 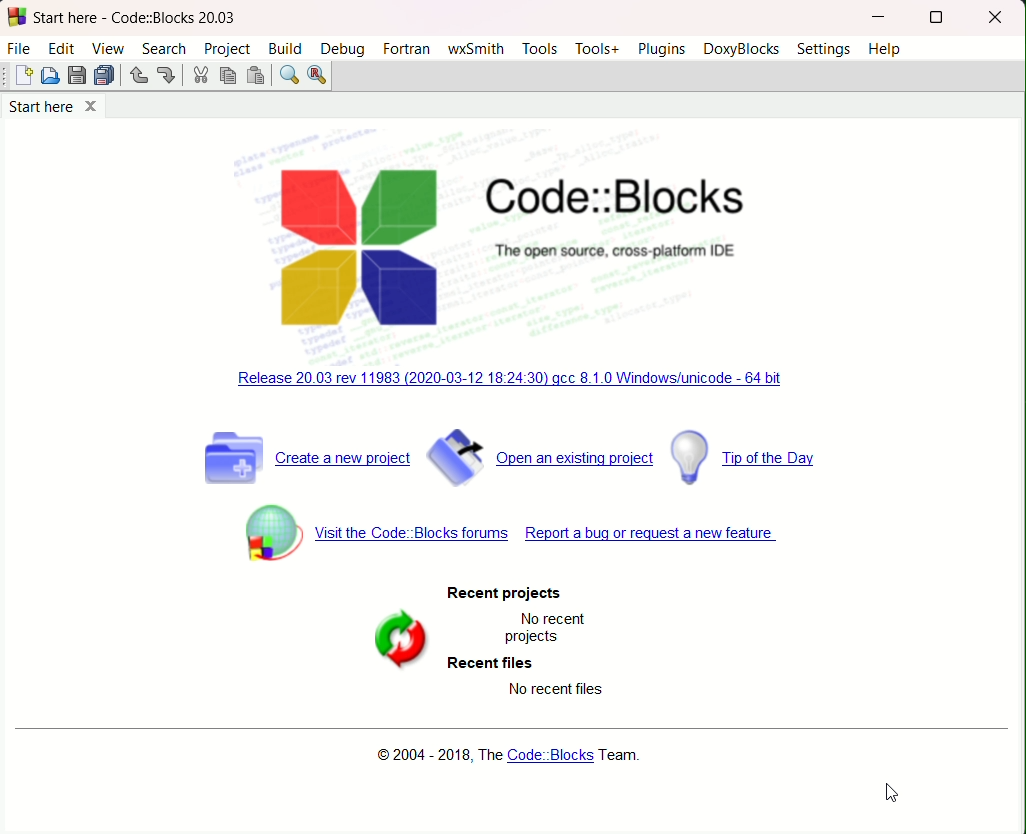 What do you see at coordinates (225, 49) in the screenshot?
I see `project` at bounding box center [225, 49].